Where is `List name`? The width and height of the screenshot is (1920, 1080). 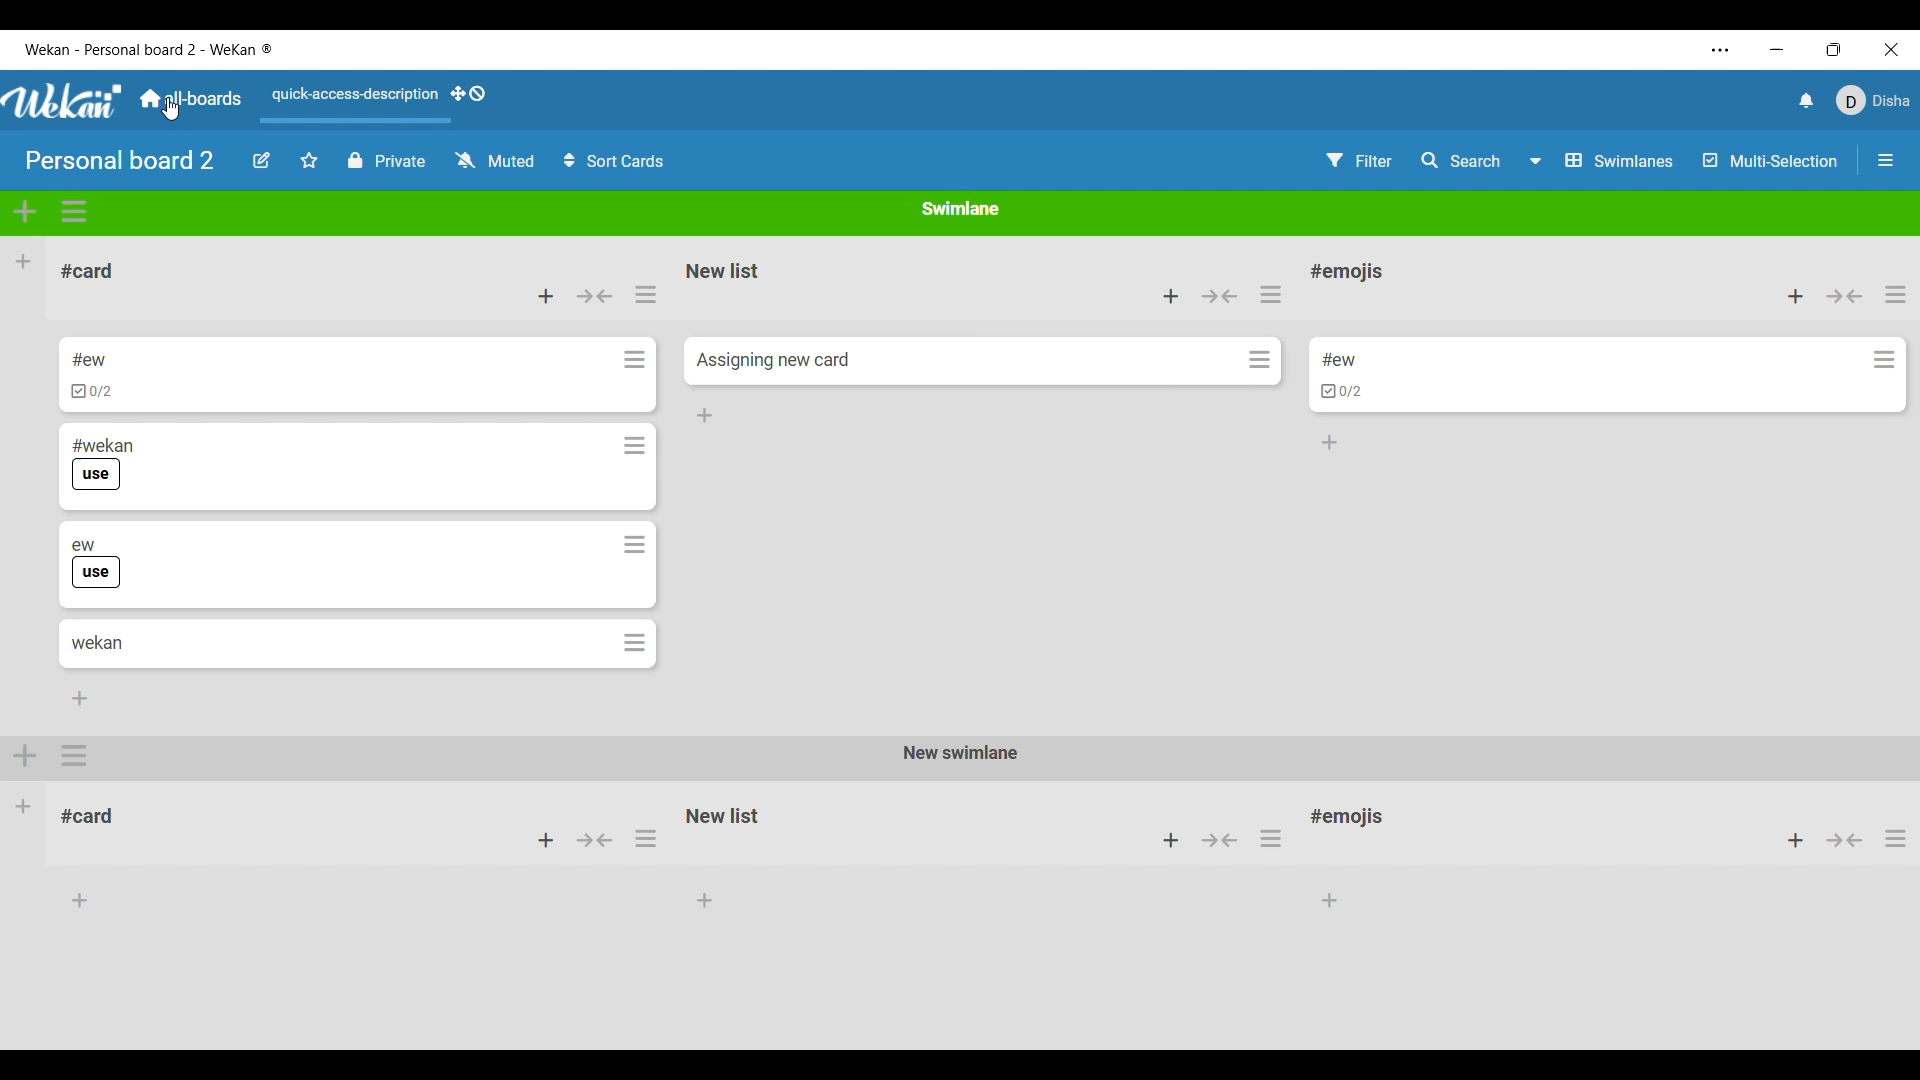 List name is located at coordinates (723, 271).